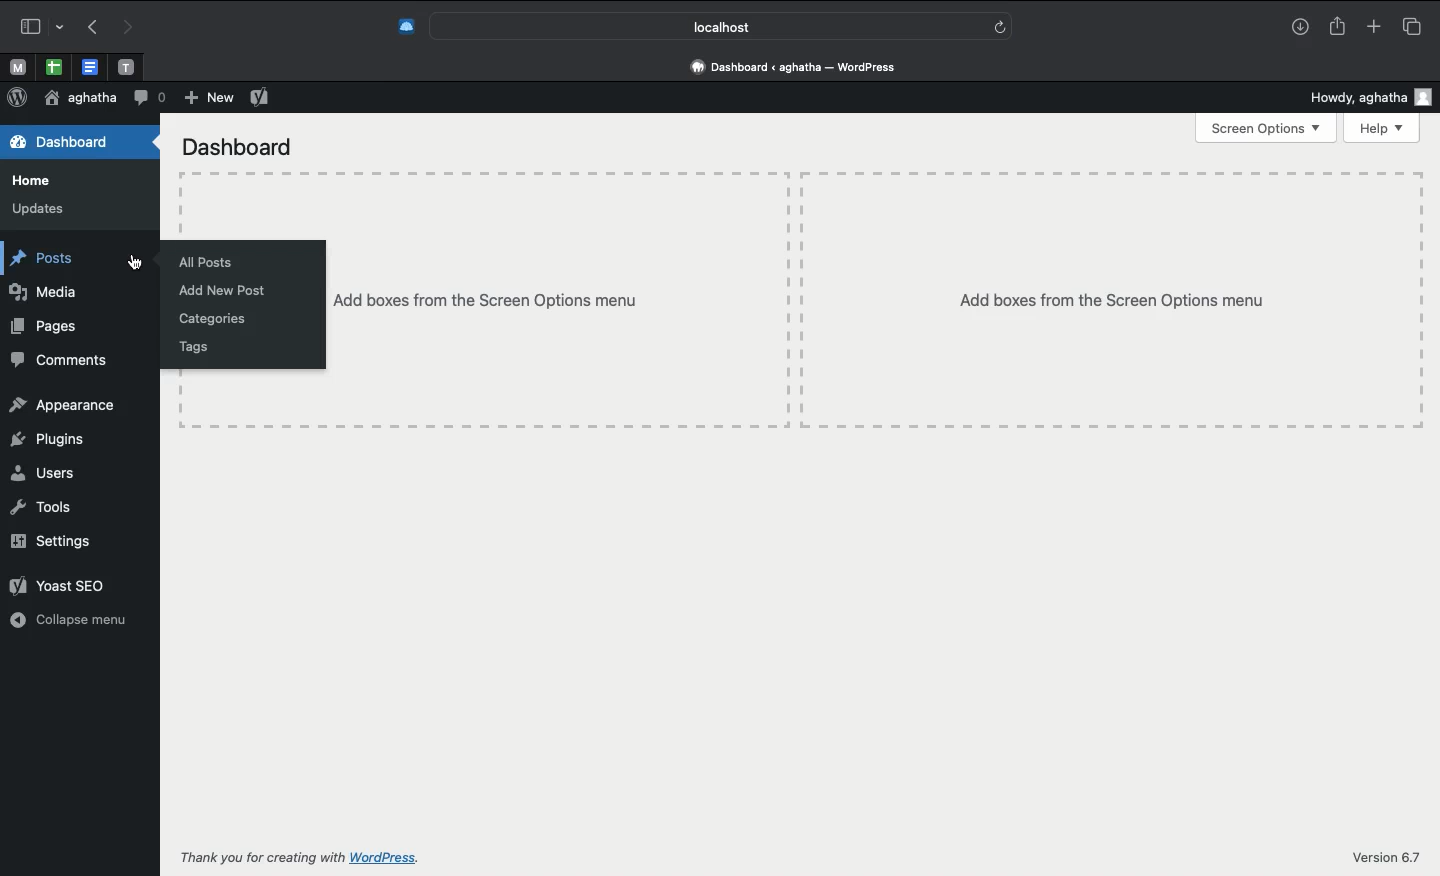 Image resolution: width=1440 pixels, height=876 pixels. I want to click on Howdy user, so click(1374, 99).